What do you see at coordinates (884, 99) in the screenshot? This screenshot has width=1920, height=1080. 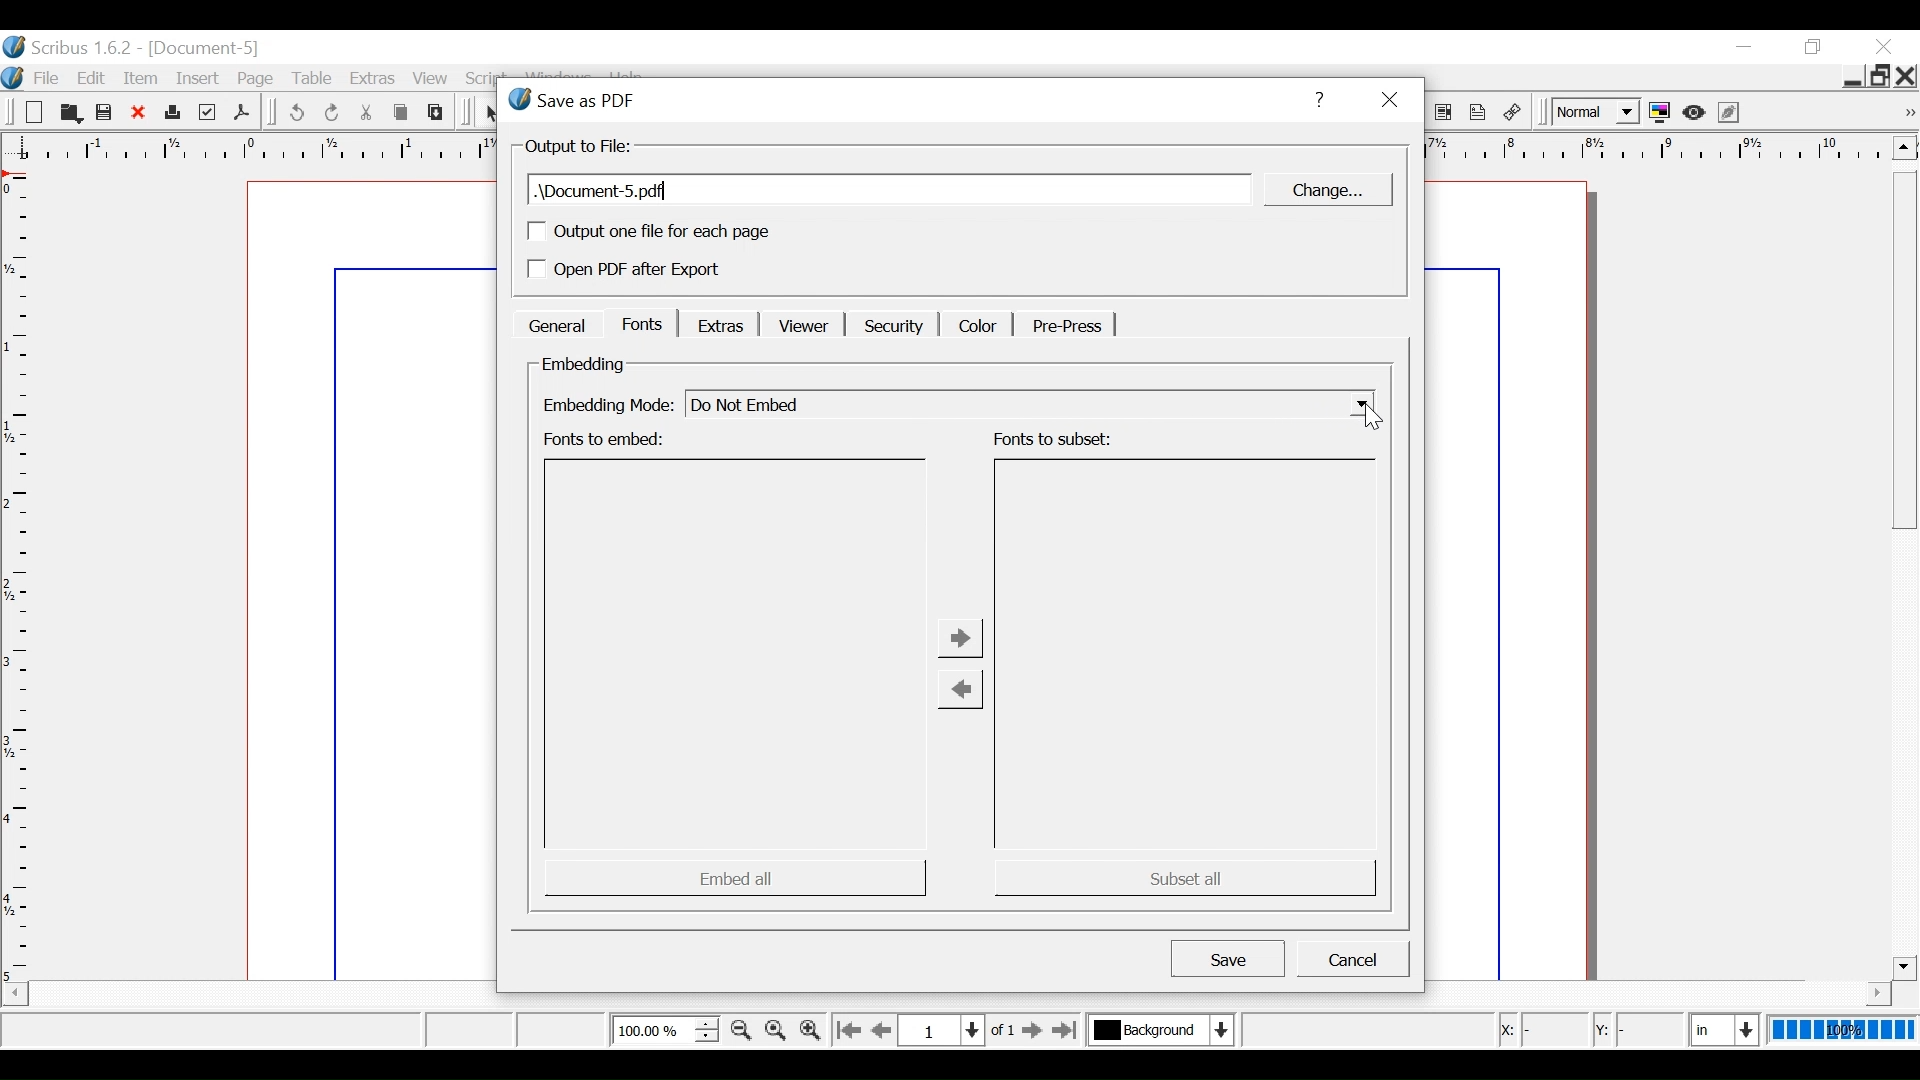 I see `Save as PDF` at bounding box center [884, 99].